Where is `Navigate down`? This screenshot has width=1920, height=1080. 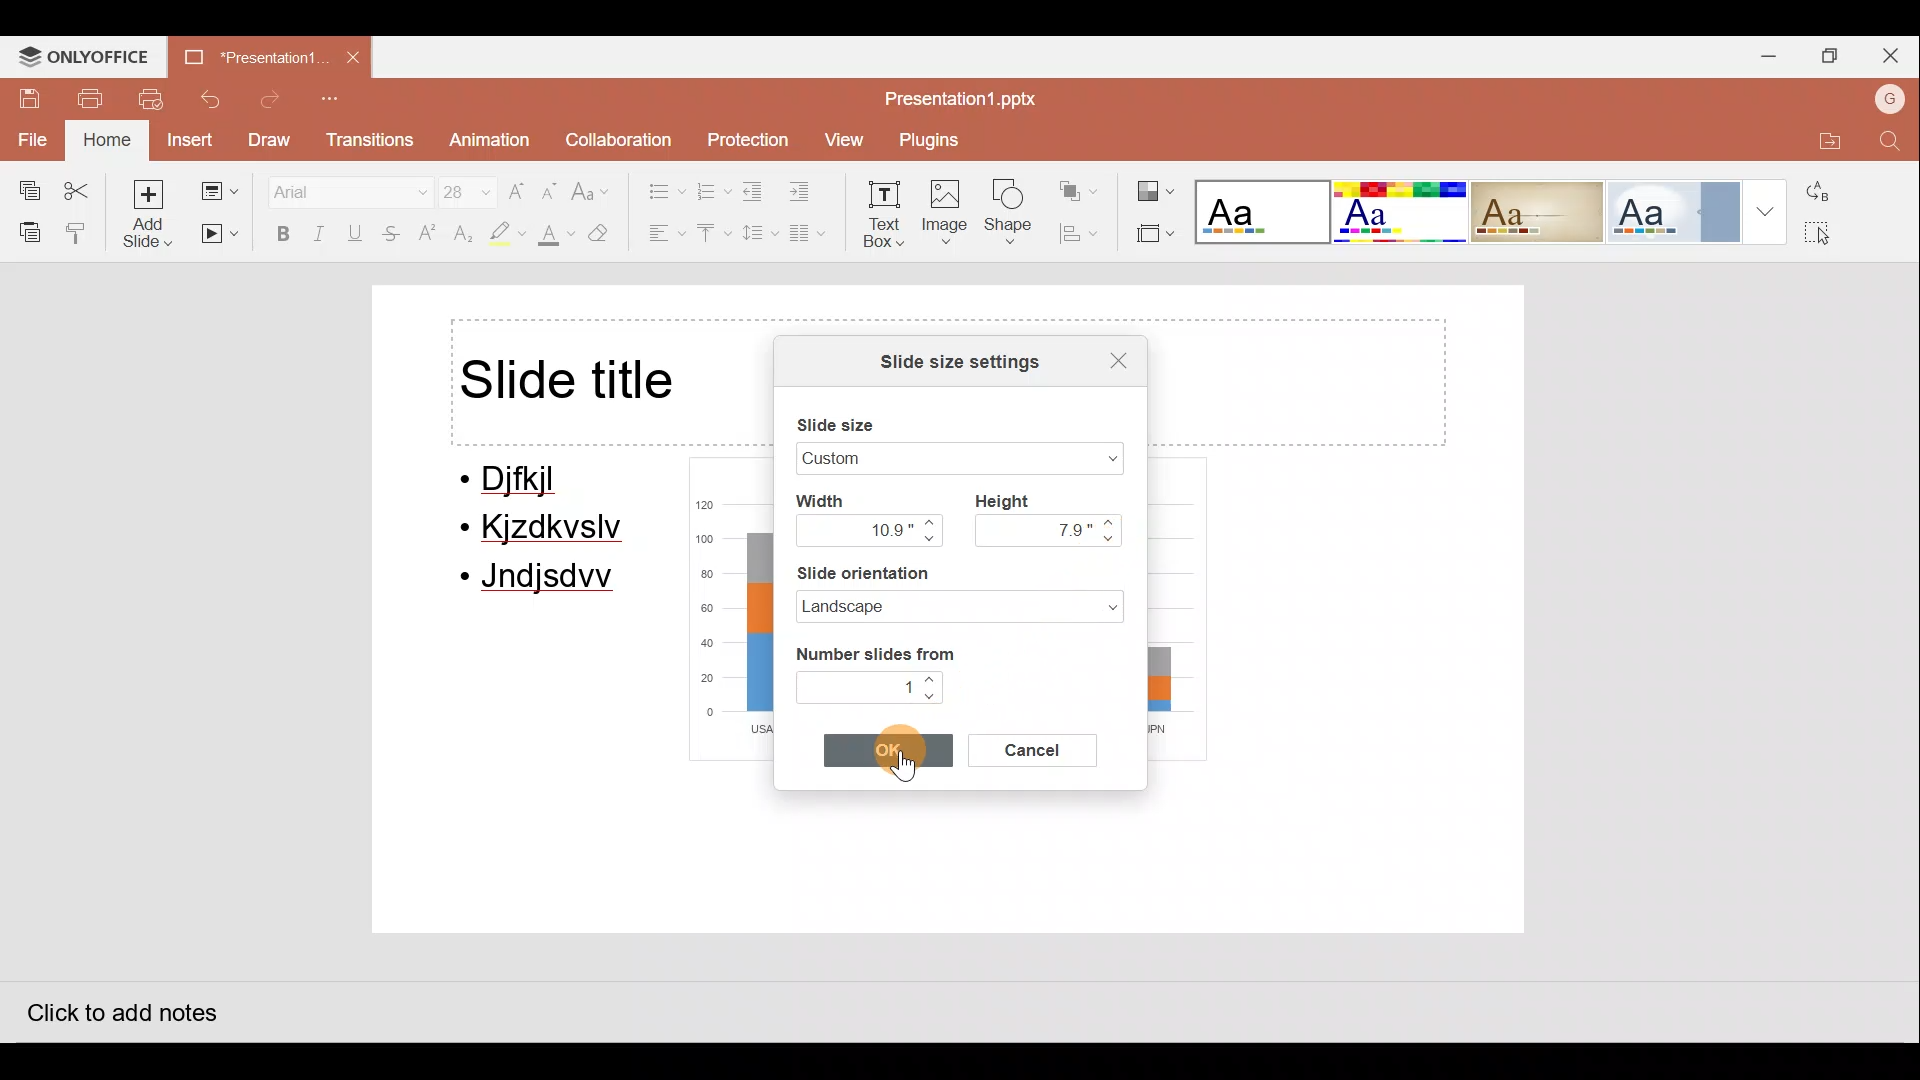 Navigate down is located at coordinates (934, 697).